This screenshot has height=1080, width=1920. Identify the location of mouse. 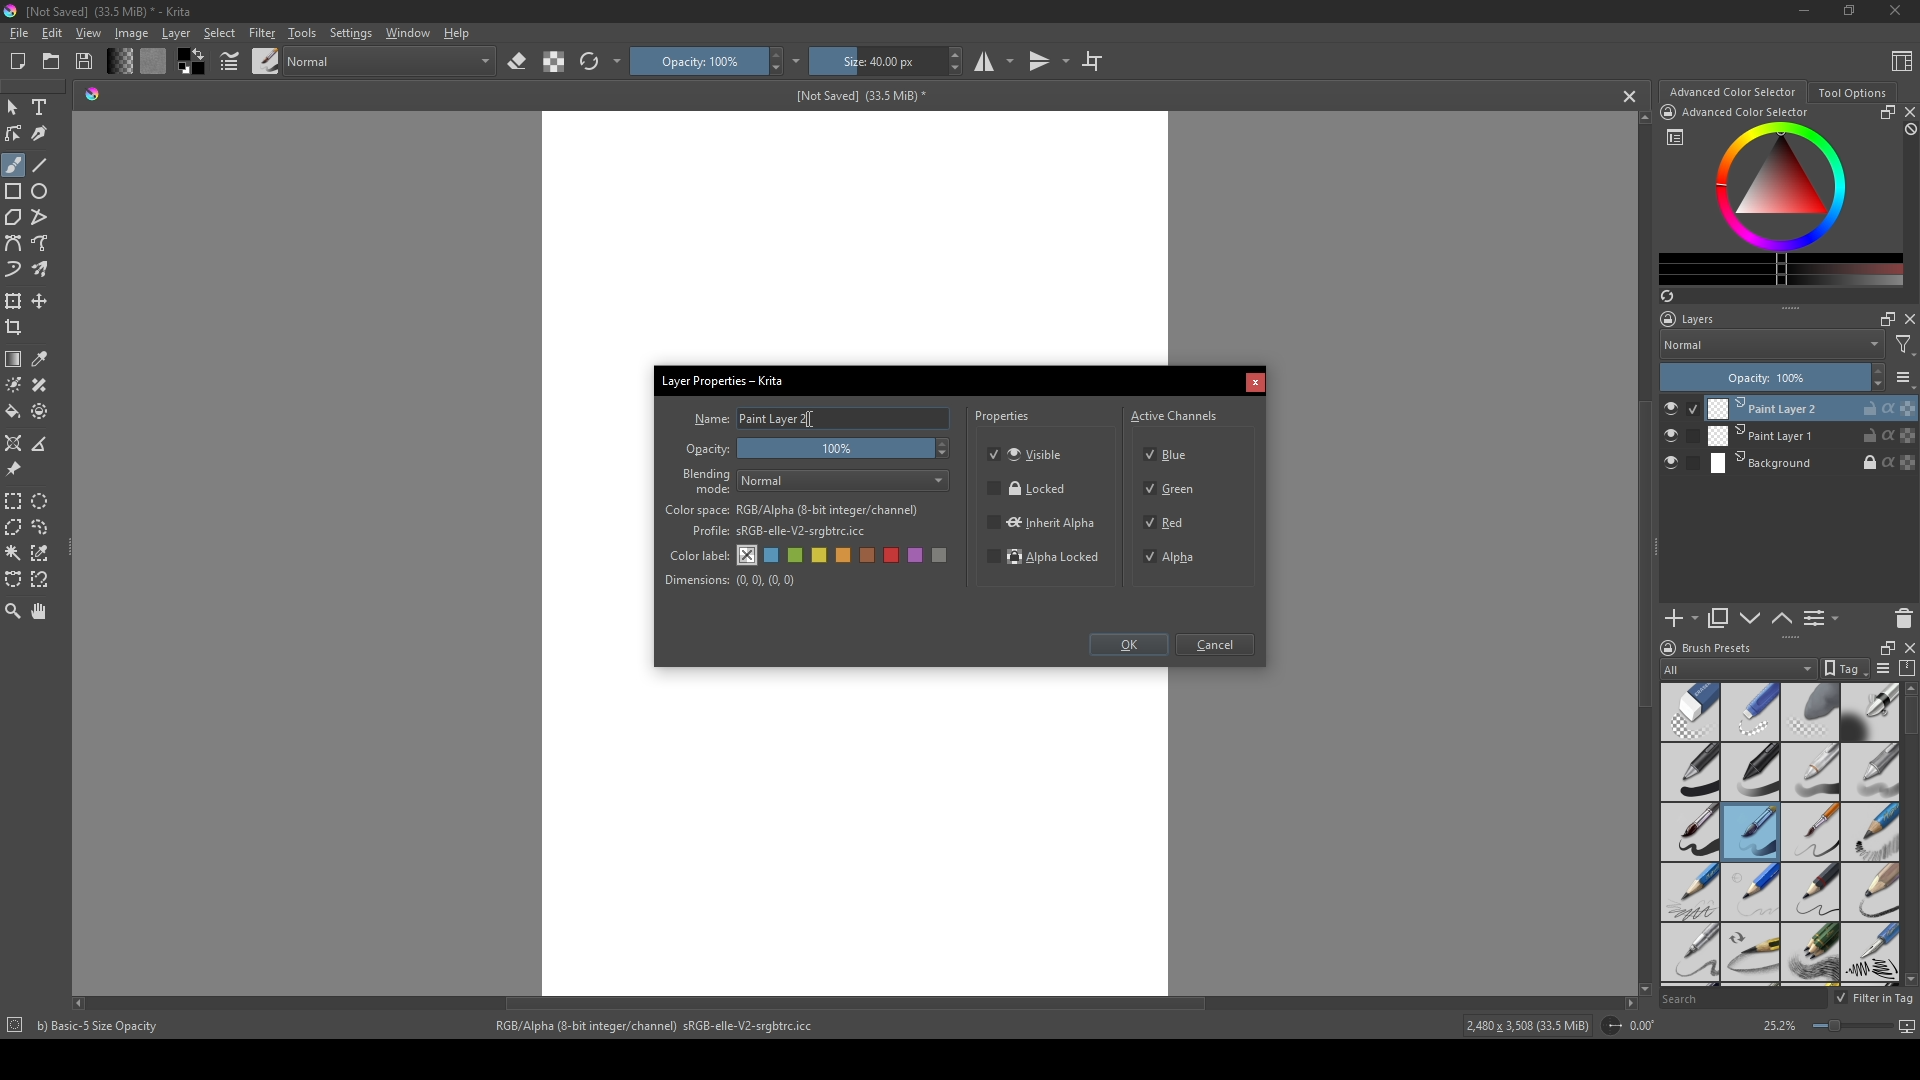
(12, 108).